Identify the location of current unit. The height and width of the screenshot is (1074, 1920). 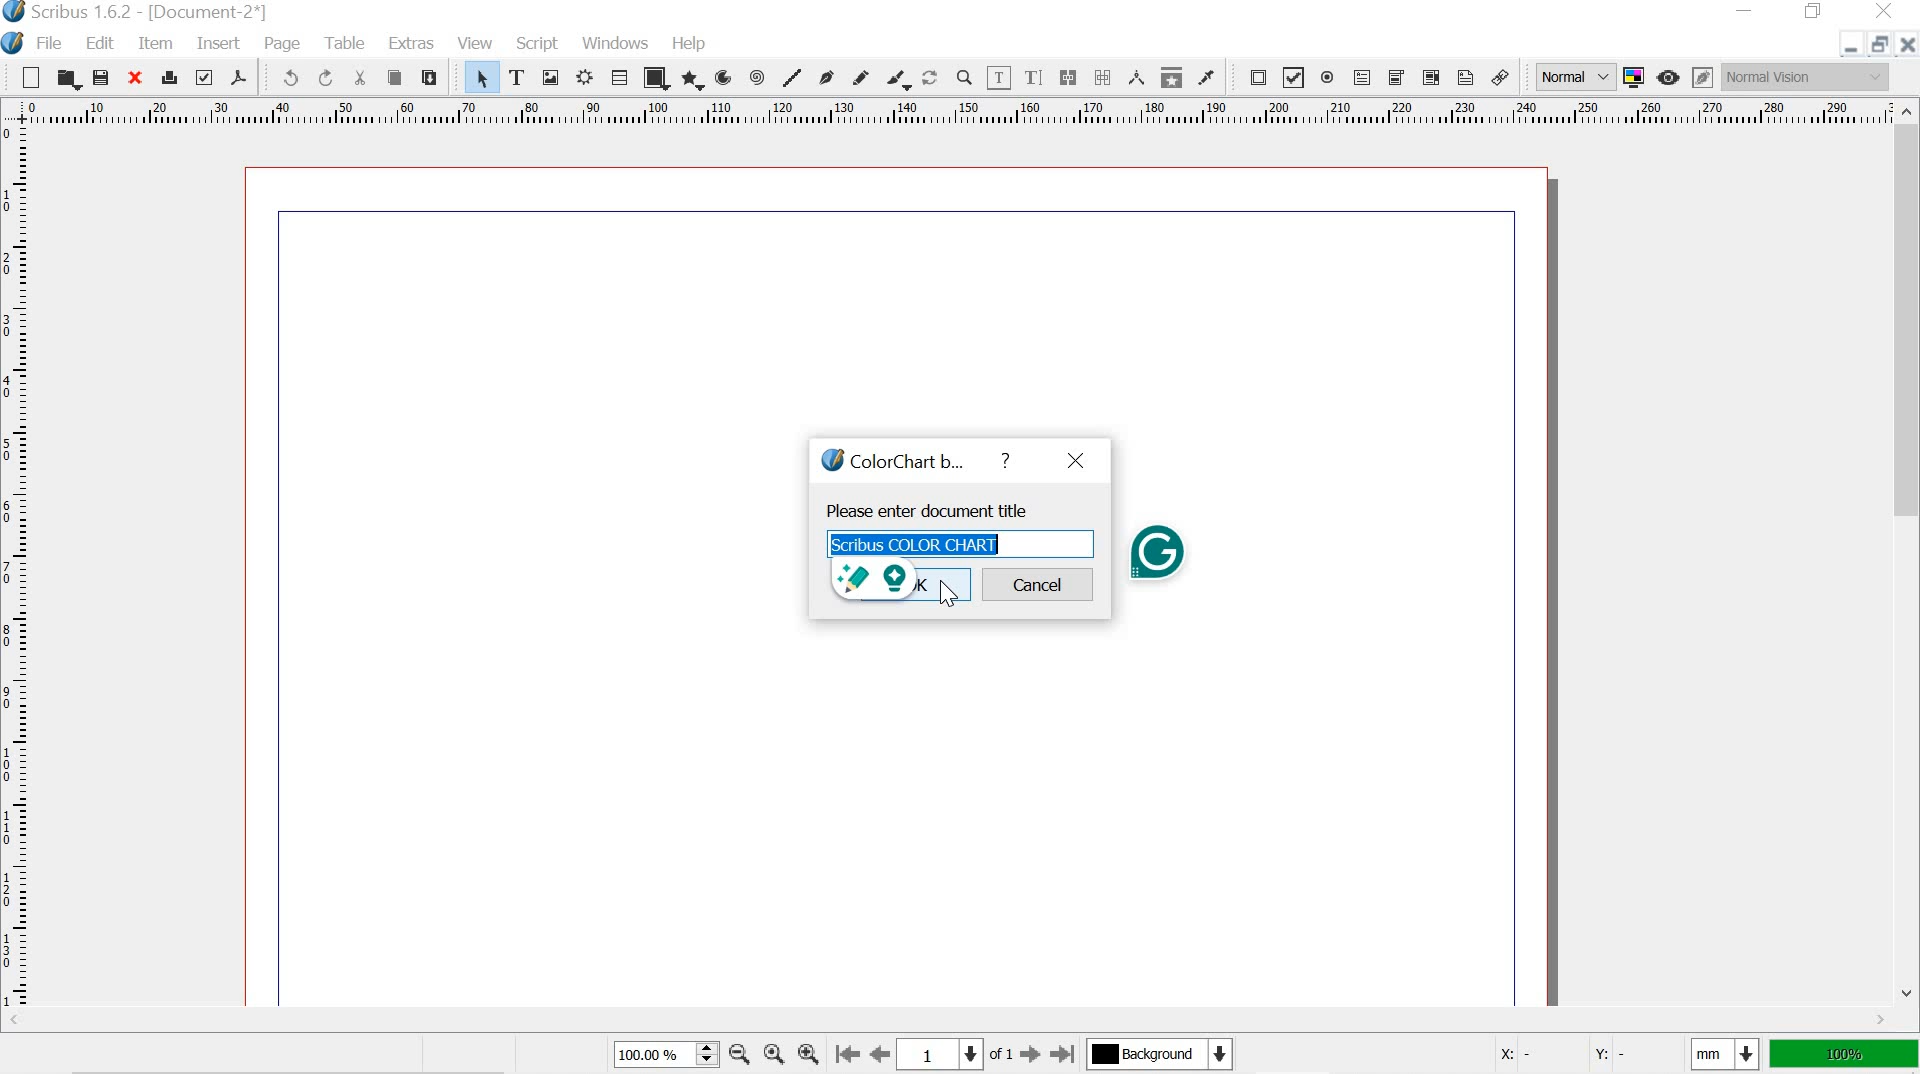
(1721, 1054).